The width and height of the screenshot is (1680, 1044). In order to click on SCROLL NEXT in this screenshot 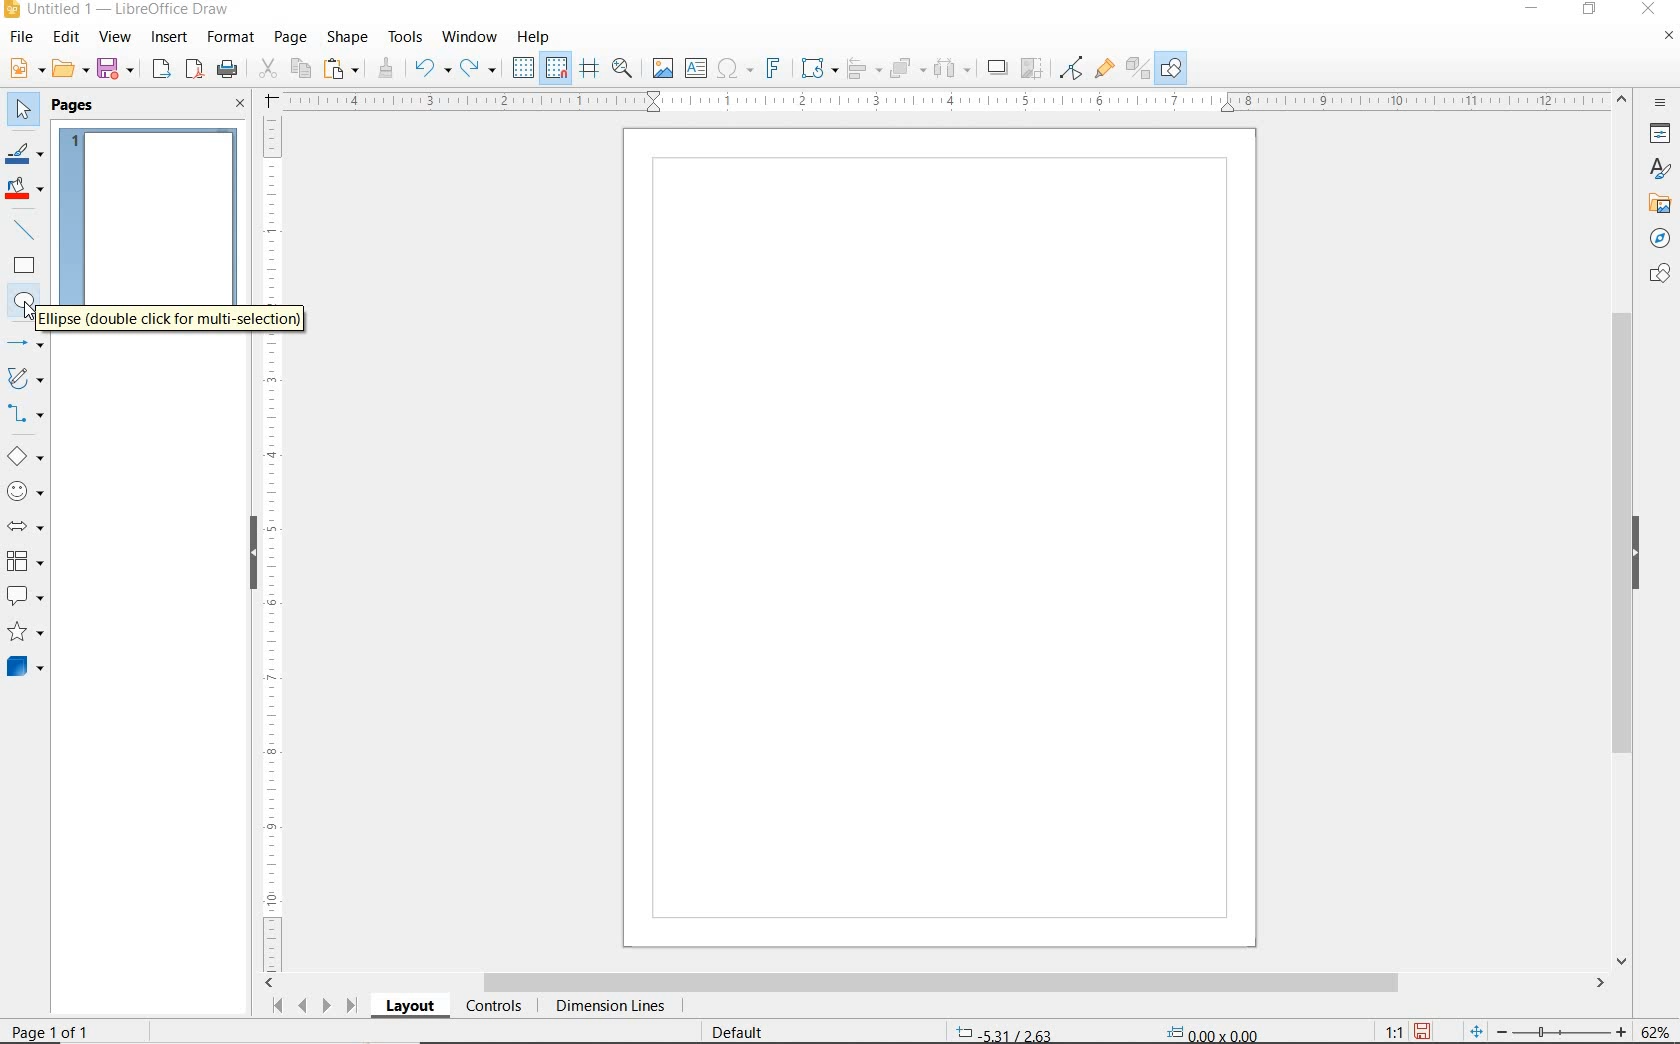, I will do `click(312, 1005)`.